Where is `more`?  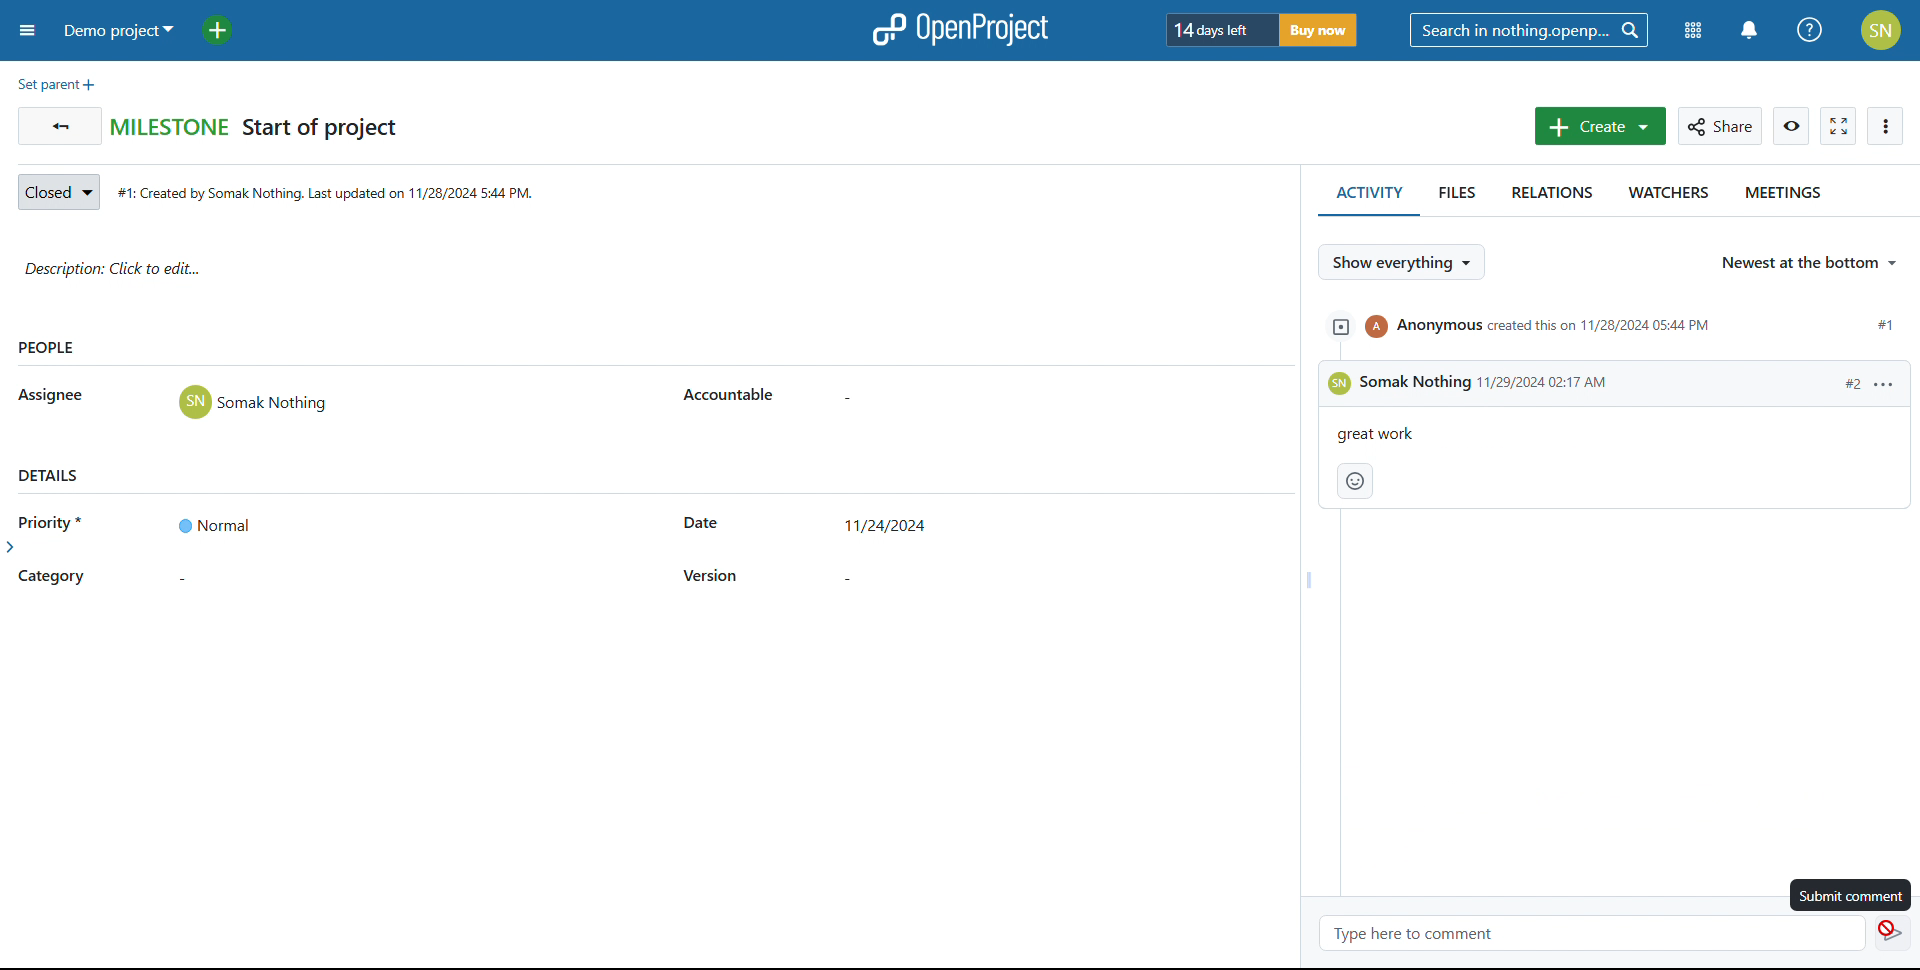
more is located at coordinates (1886, 127).